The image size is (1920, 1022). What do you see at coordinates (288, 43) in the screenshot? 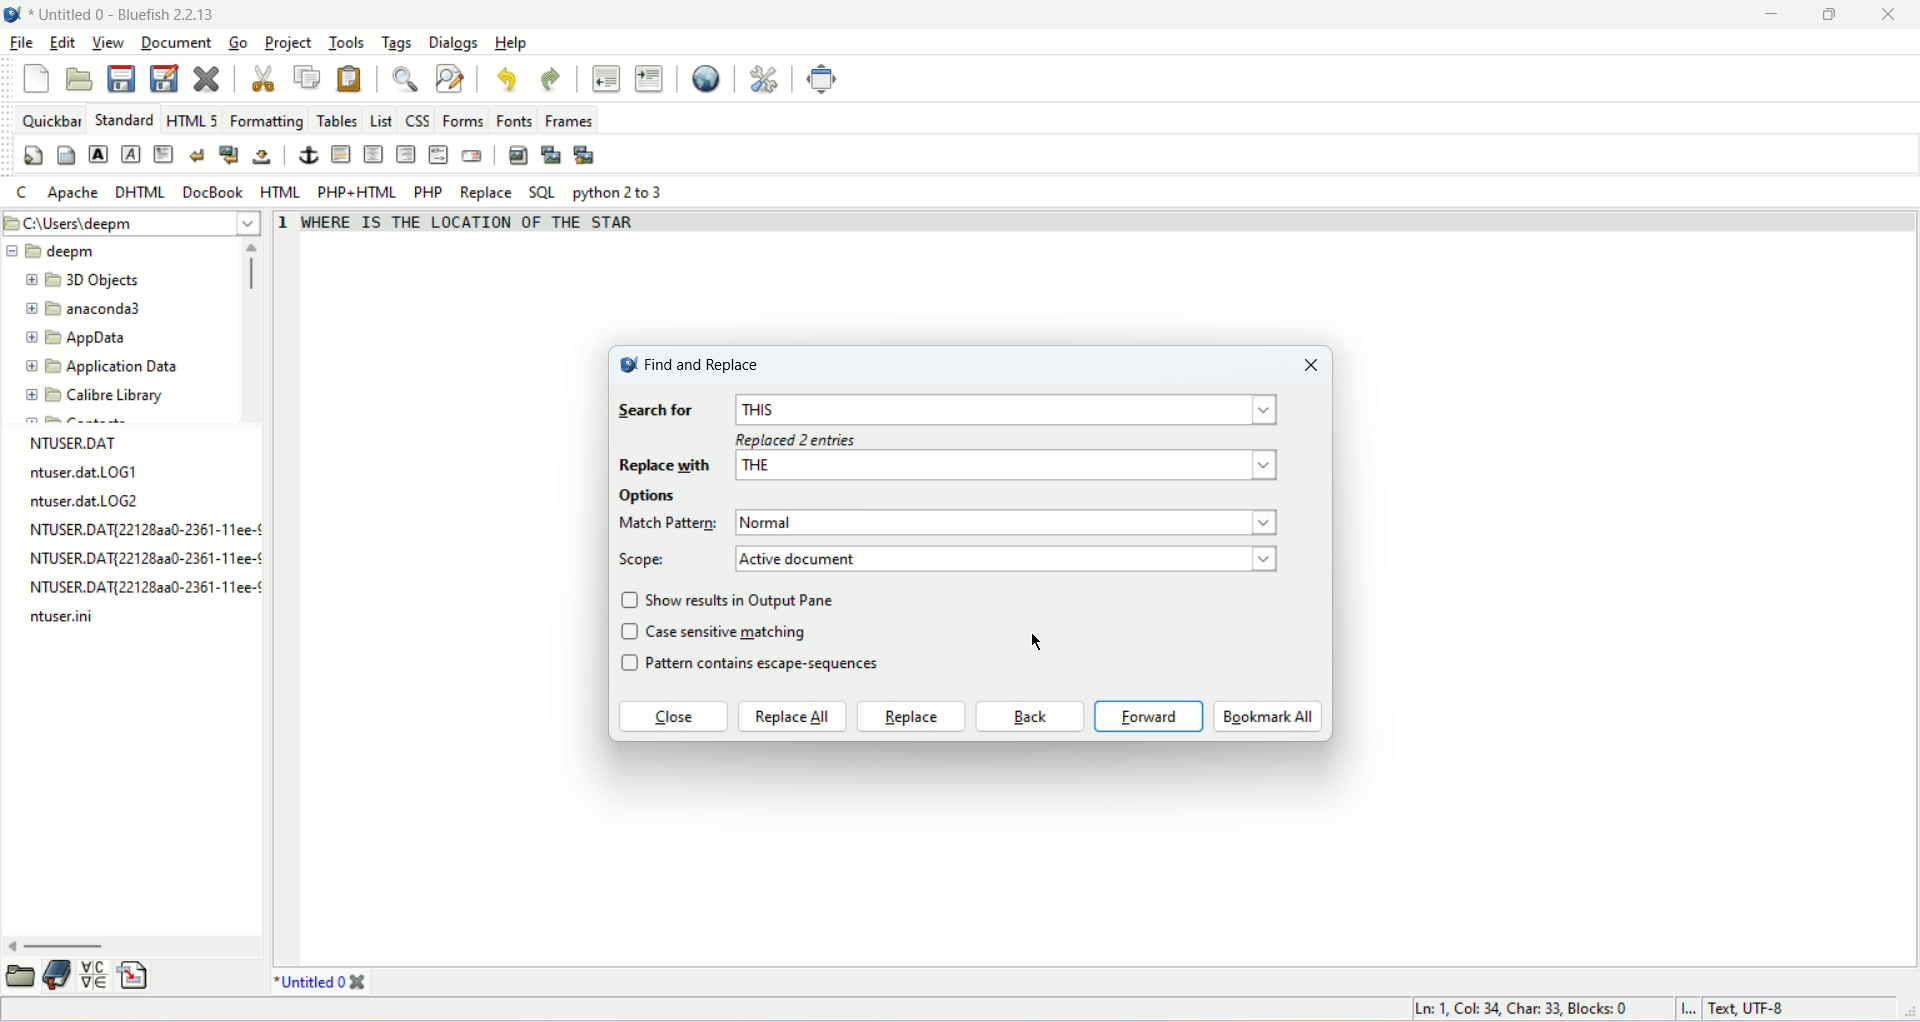
I see `project` at bounding box center [288, 43].